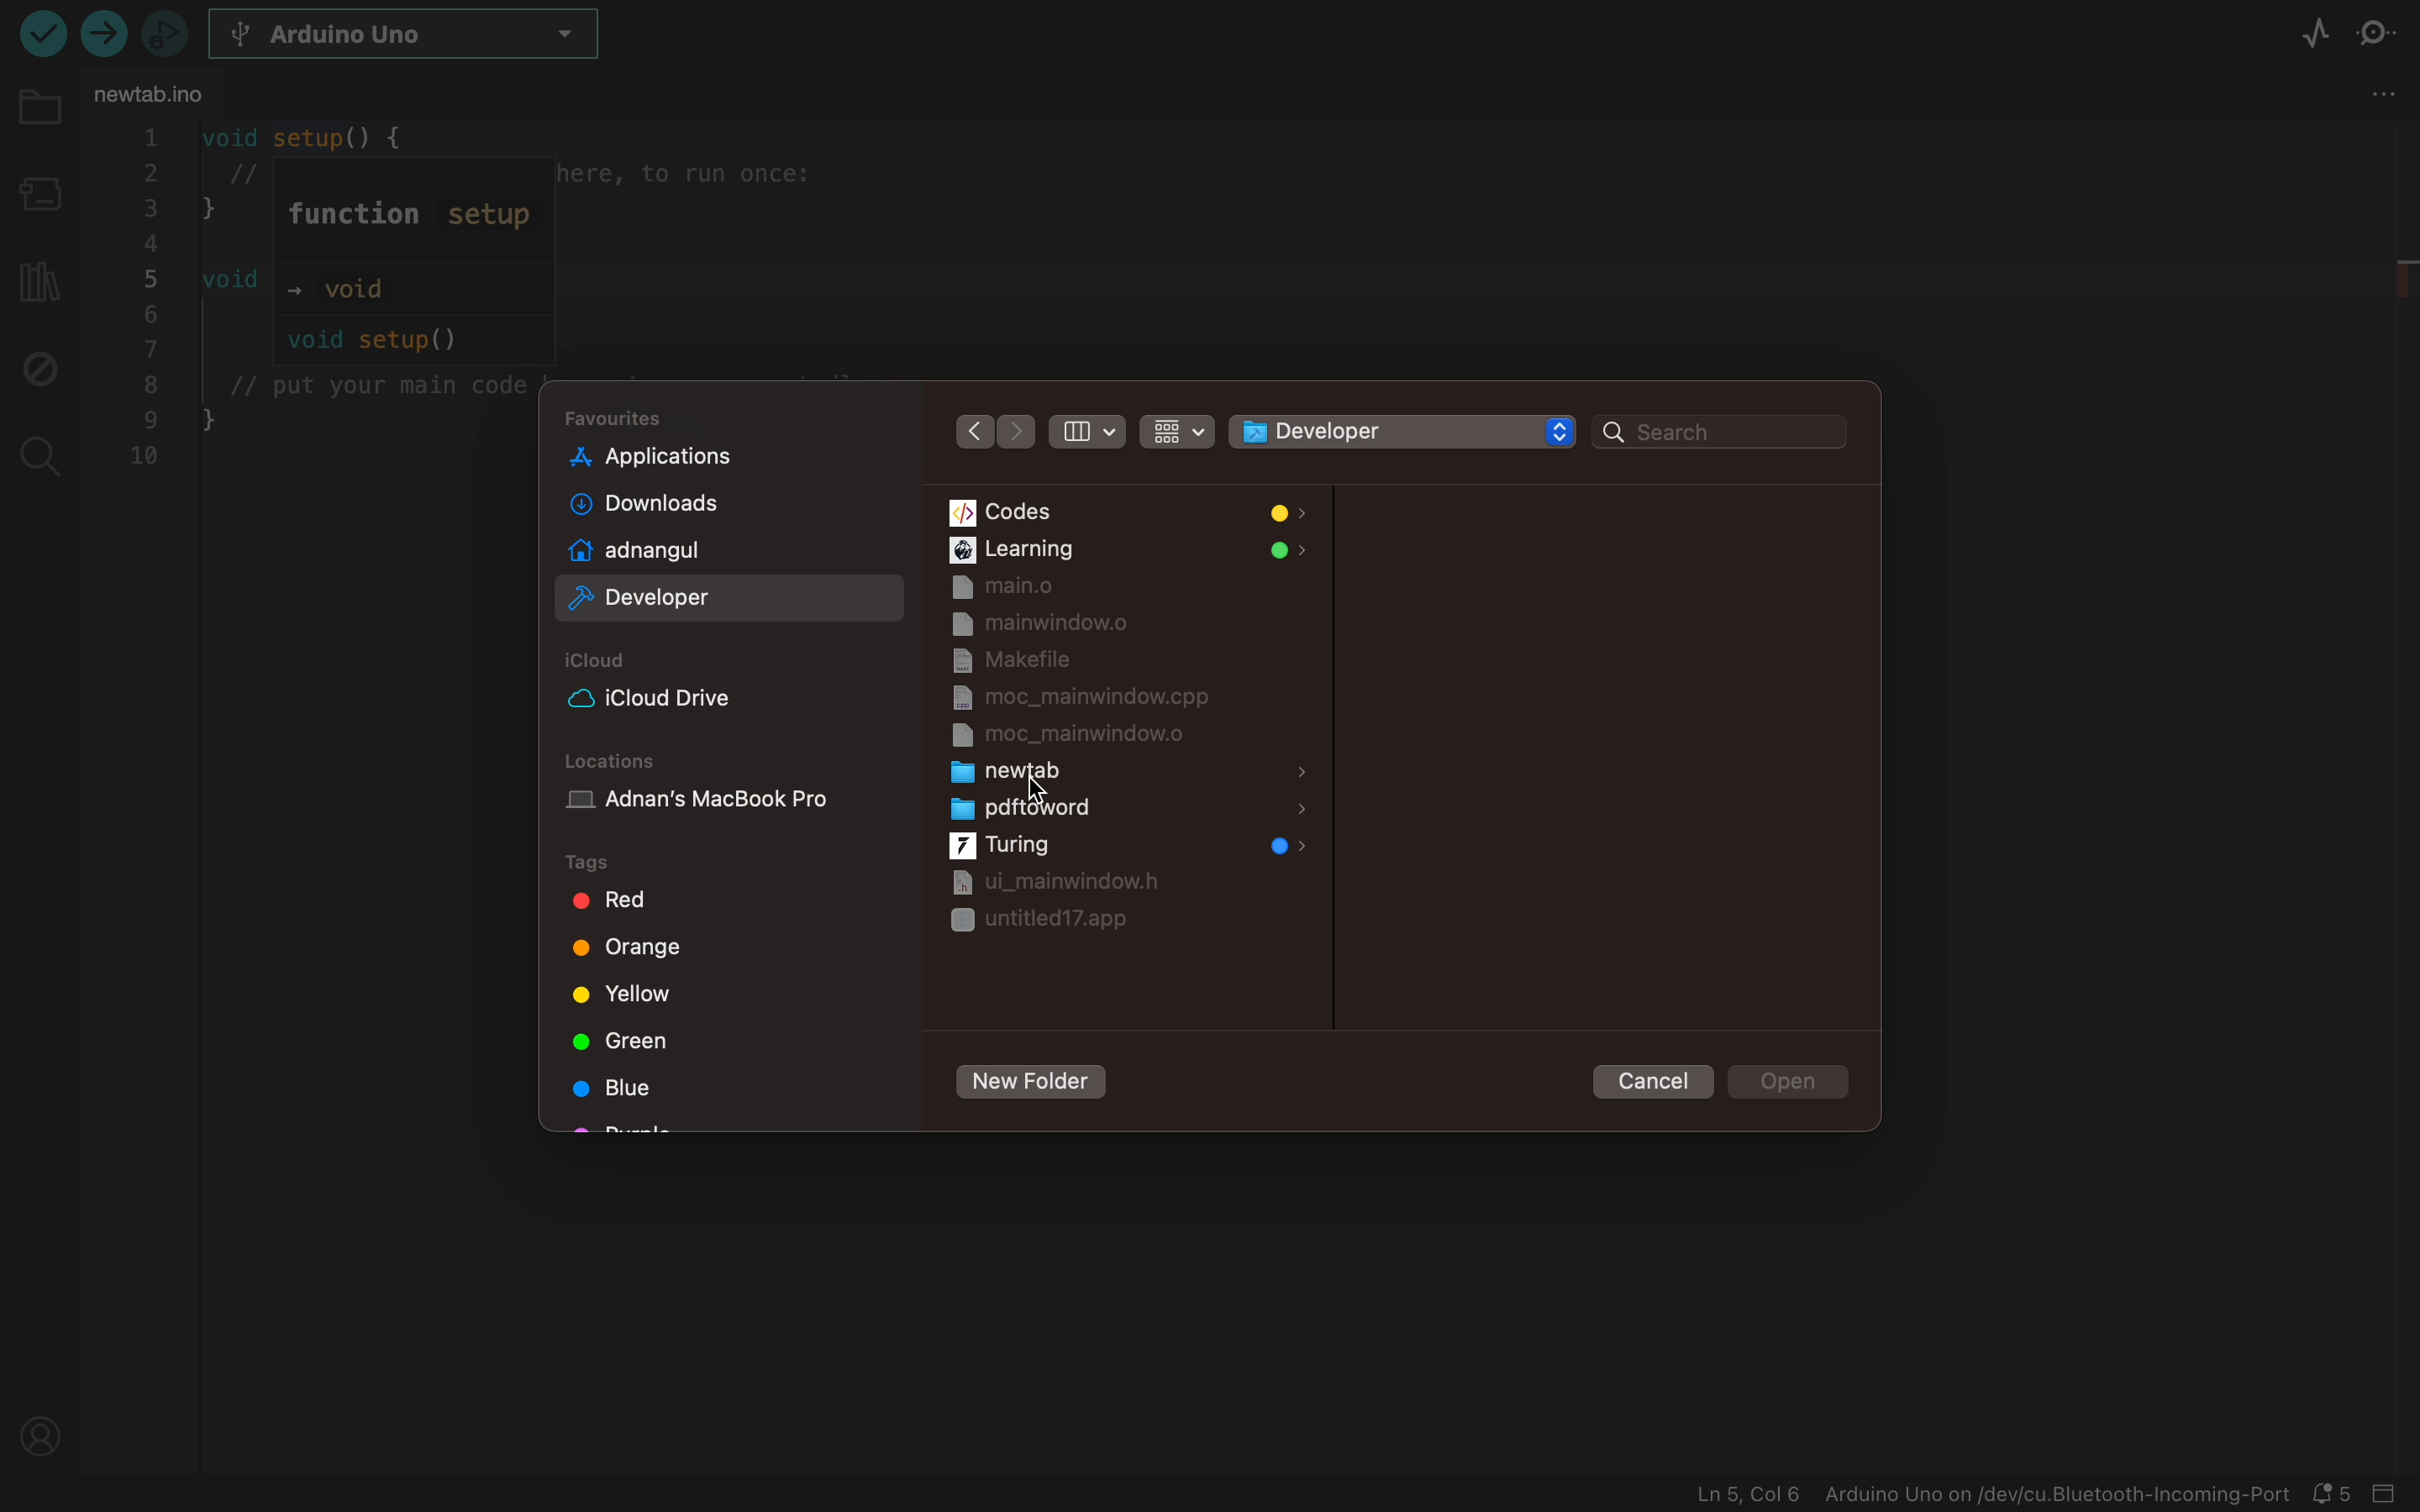 This screenshot has width=2420, height=1512. What do you see at coordinates (629, 995) in the screenshot?
I see `tags` at bounding box center [629, 995].